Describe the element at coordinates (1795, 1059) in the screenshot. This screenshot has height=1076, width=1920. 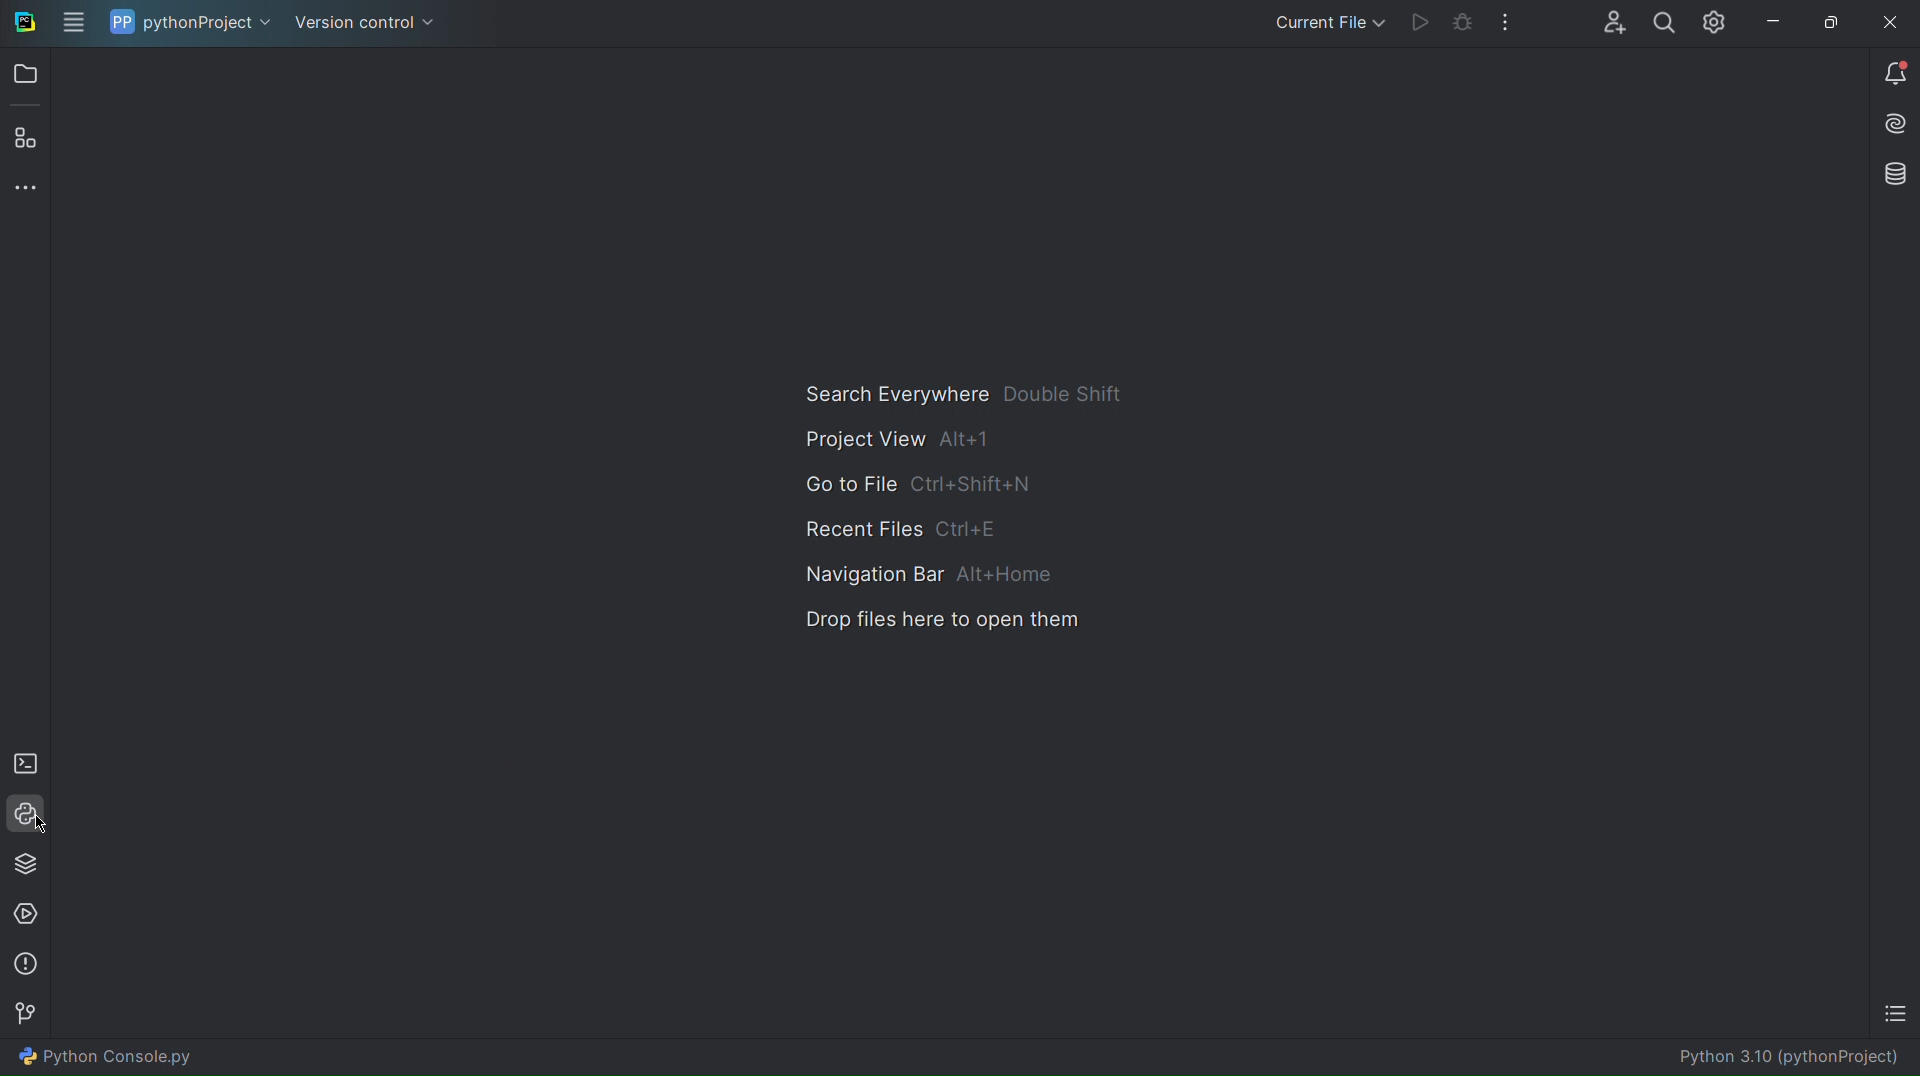
I see `Python 3.10 (pythonProject)` at that location.